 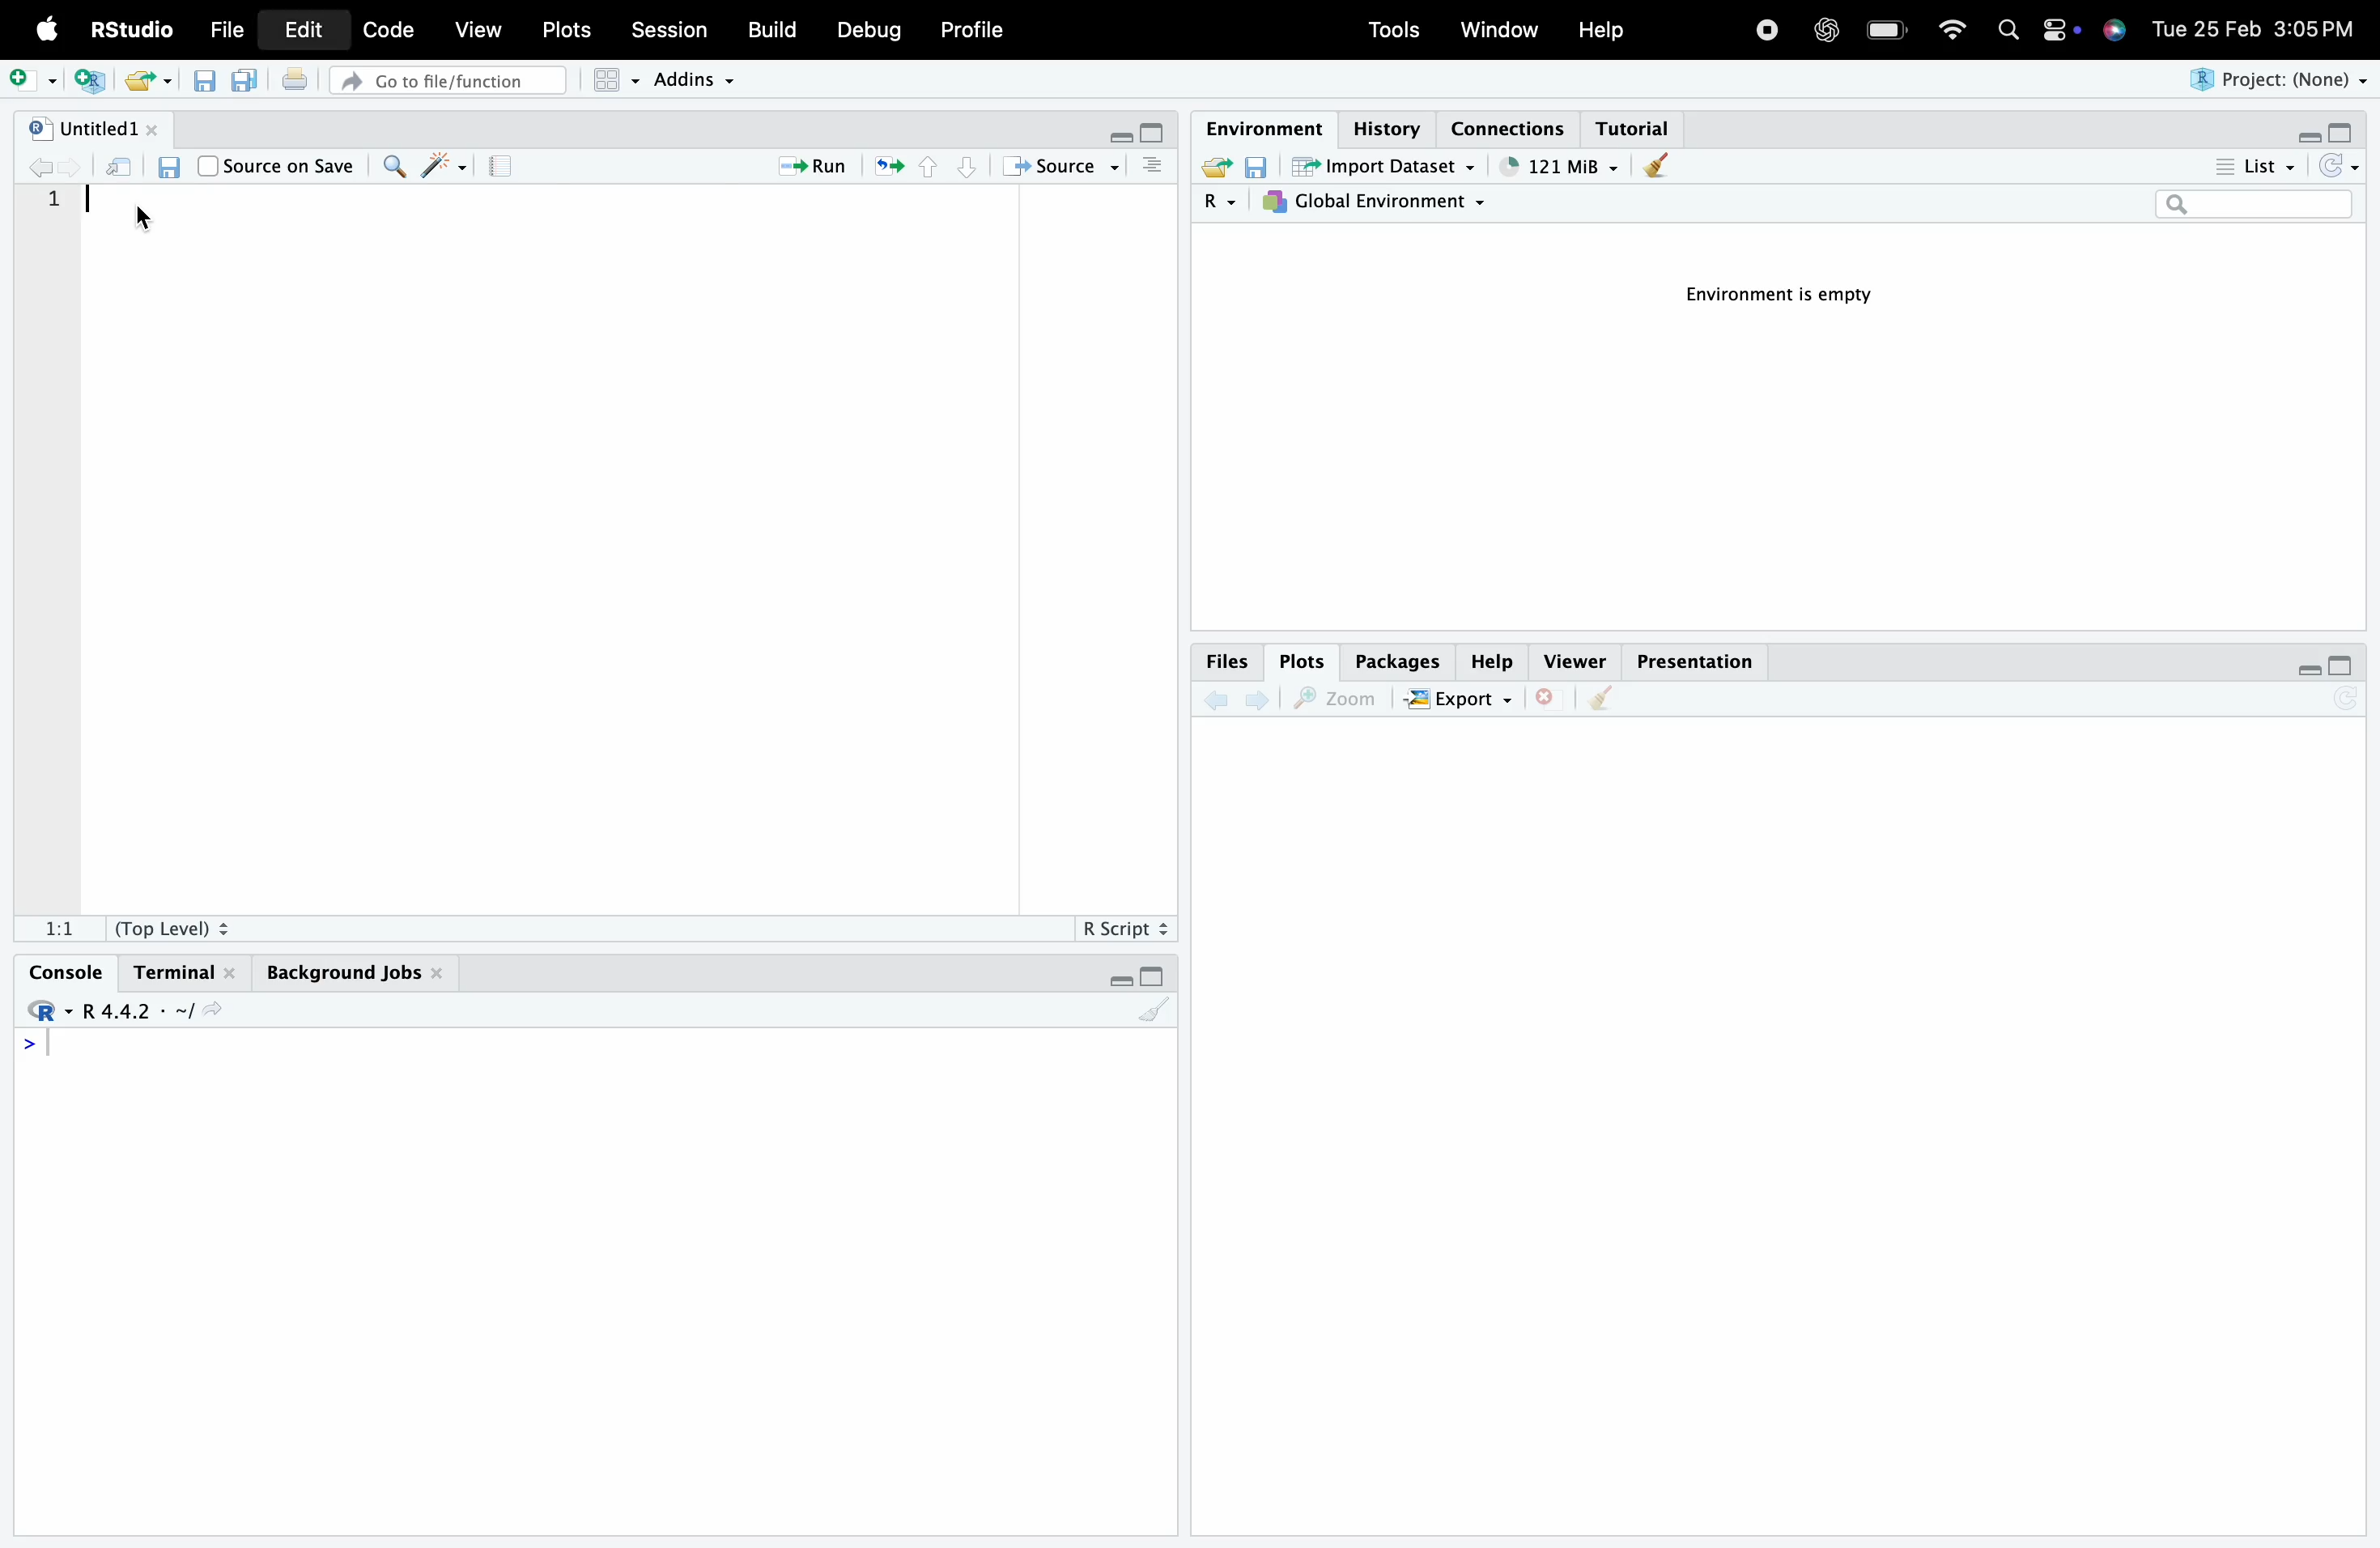 I want to click on Minimize, so click(x=2307, y=134).